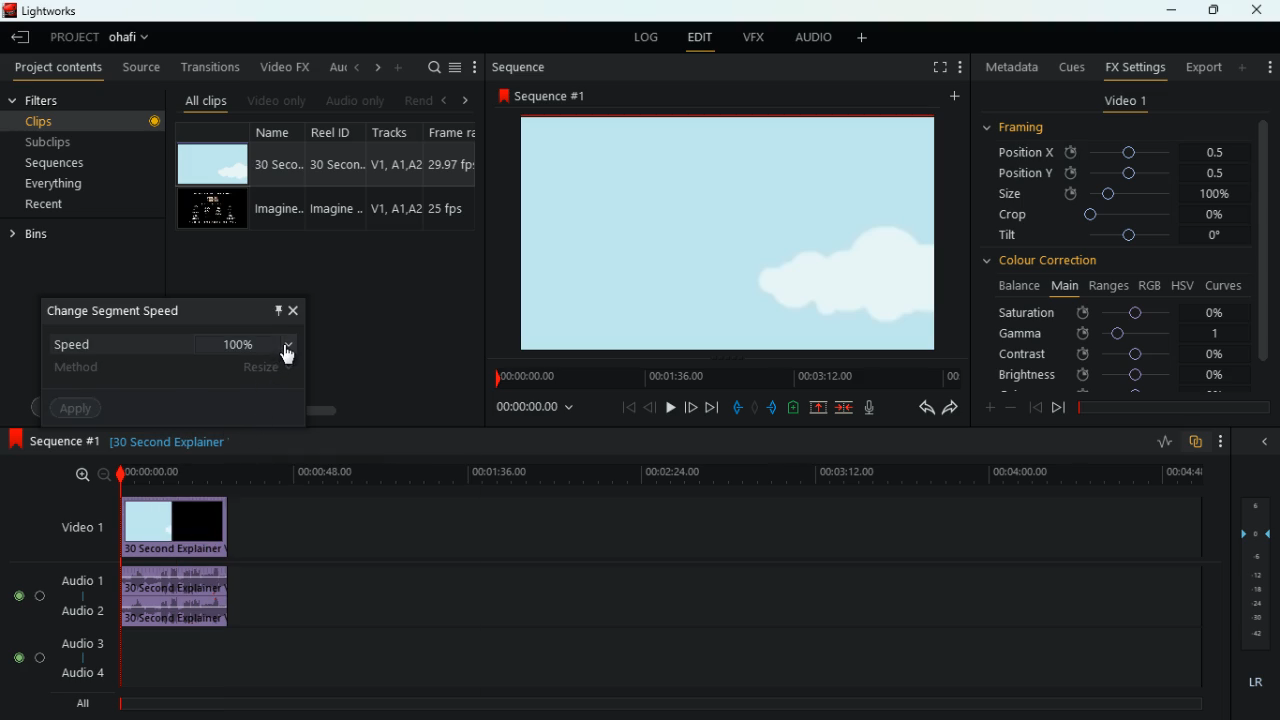 This screenshot has height=720, width=1280. What do you see at coordinates (651, 704) in the screenshot?
I see `timeline` at bounding box center [651, 704].